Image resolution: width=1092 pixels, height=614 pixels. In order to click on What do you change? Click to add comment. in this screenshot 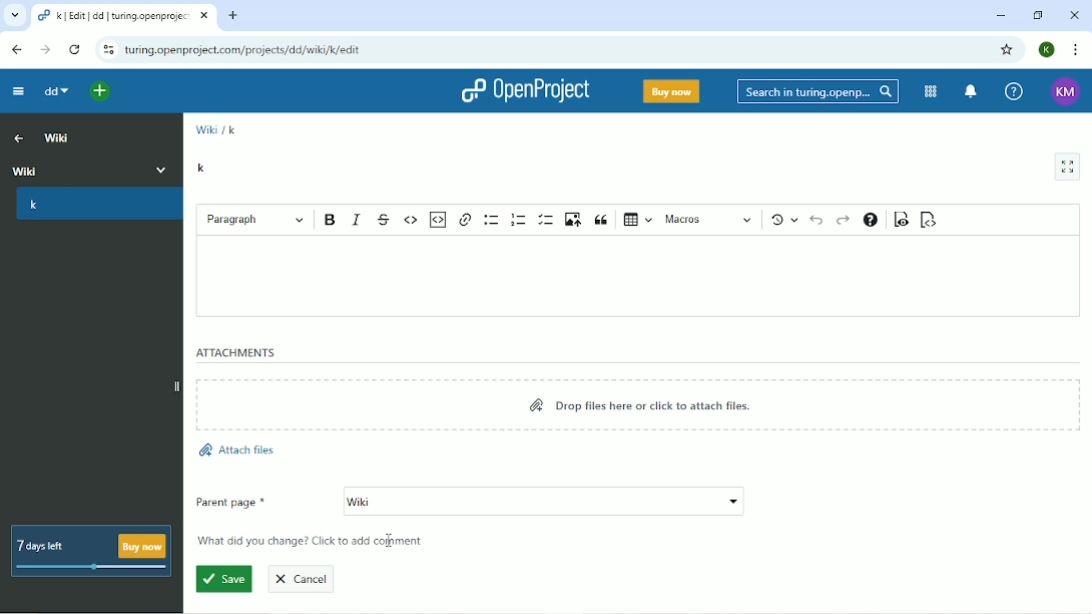, I will do `click(315, 541)`.